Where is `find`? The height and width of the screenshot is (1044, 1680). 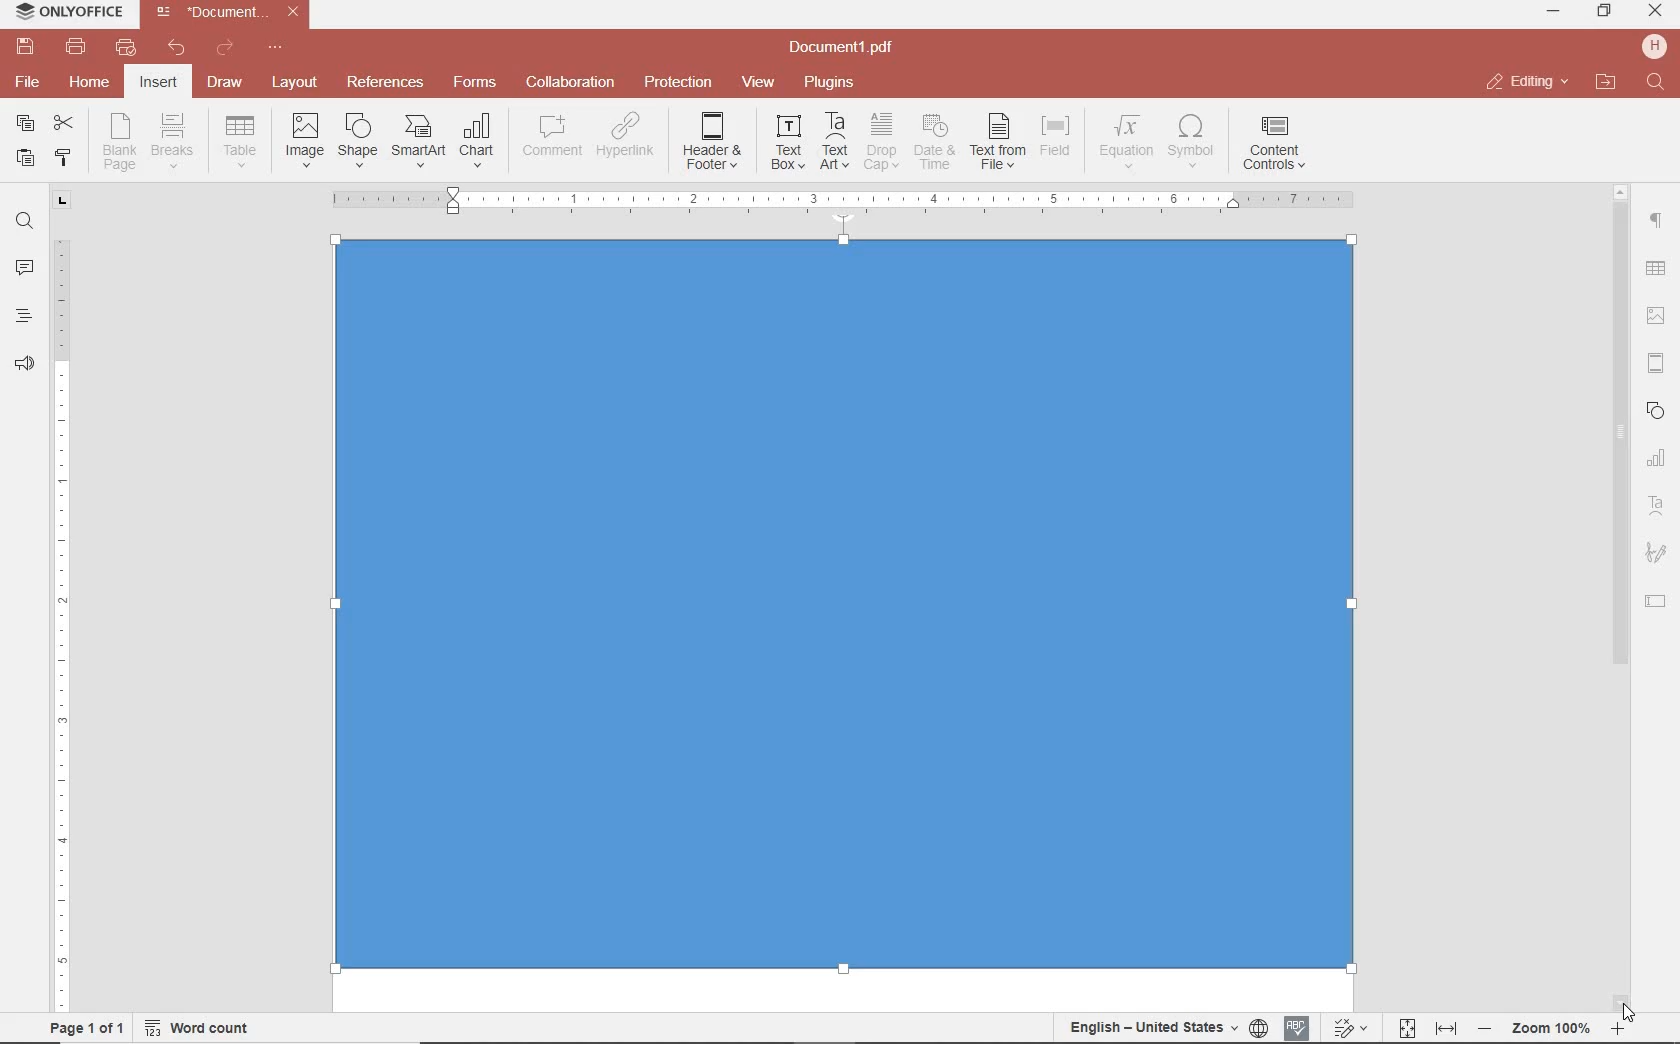
find is located at coordinates (1658, 83).